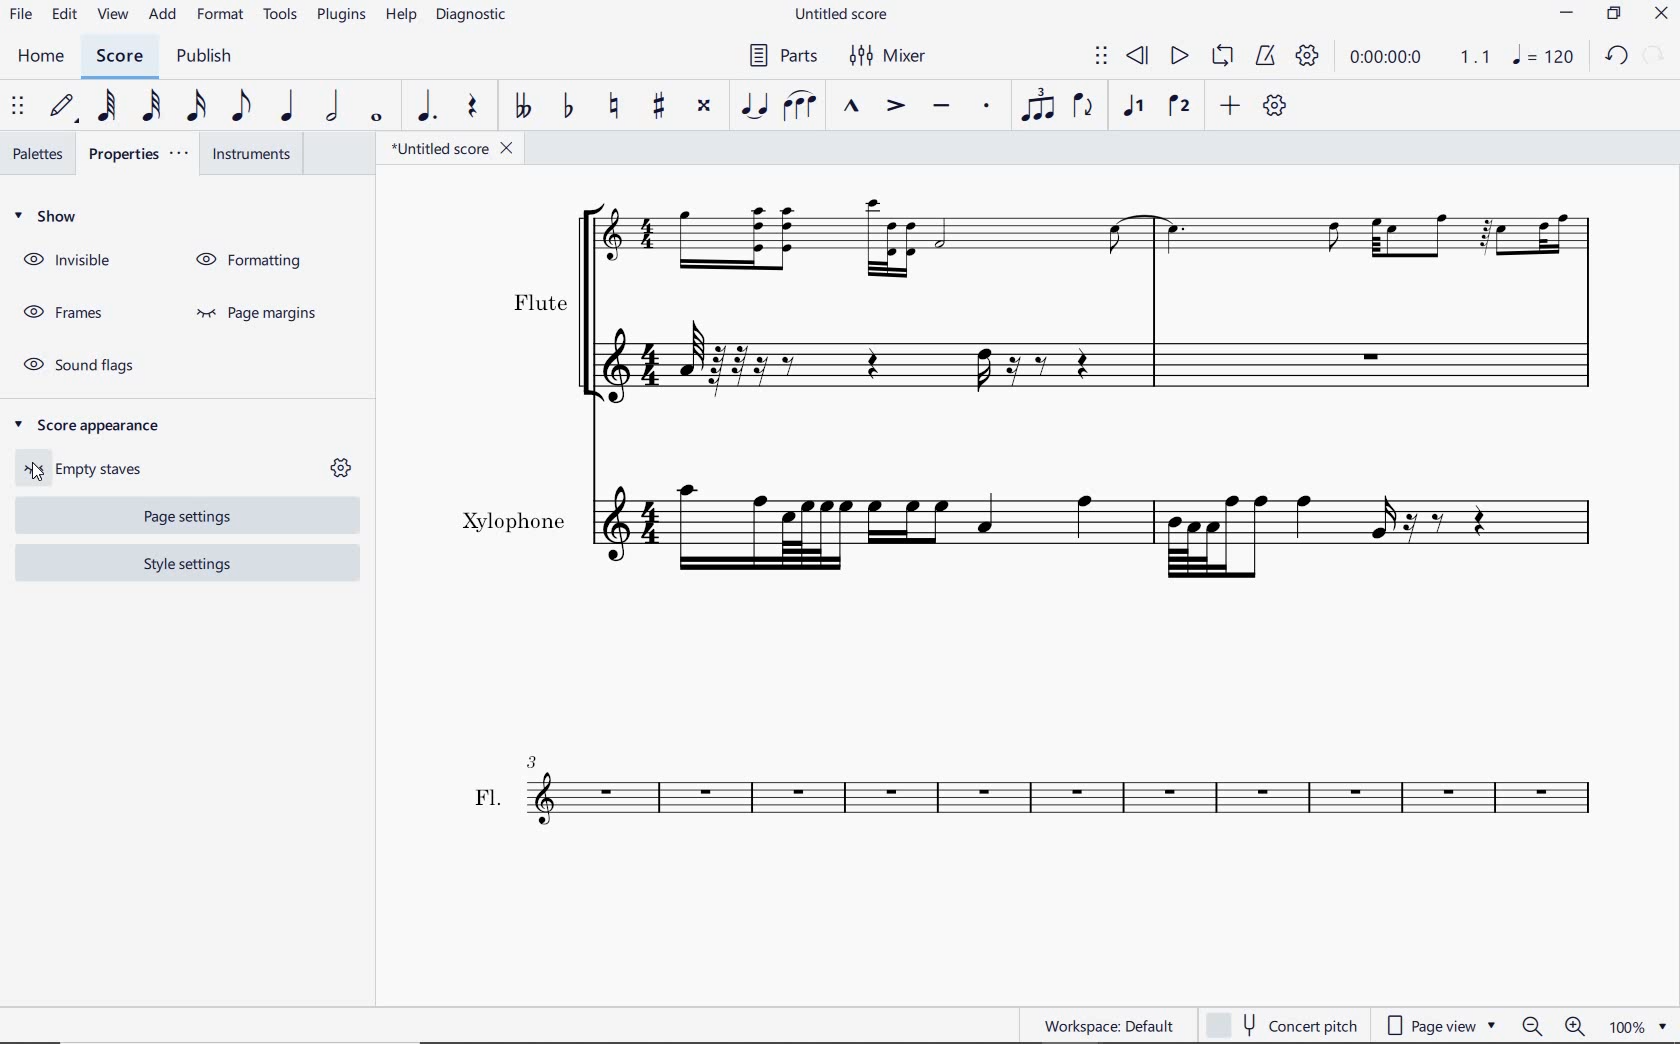 This screenshot has height=1044, width=1680. Describe the element at coordinates (42, 57) in the screenshot. I see `HOME` at that location.